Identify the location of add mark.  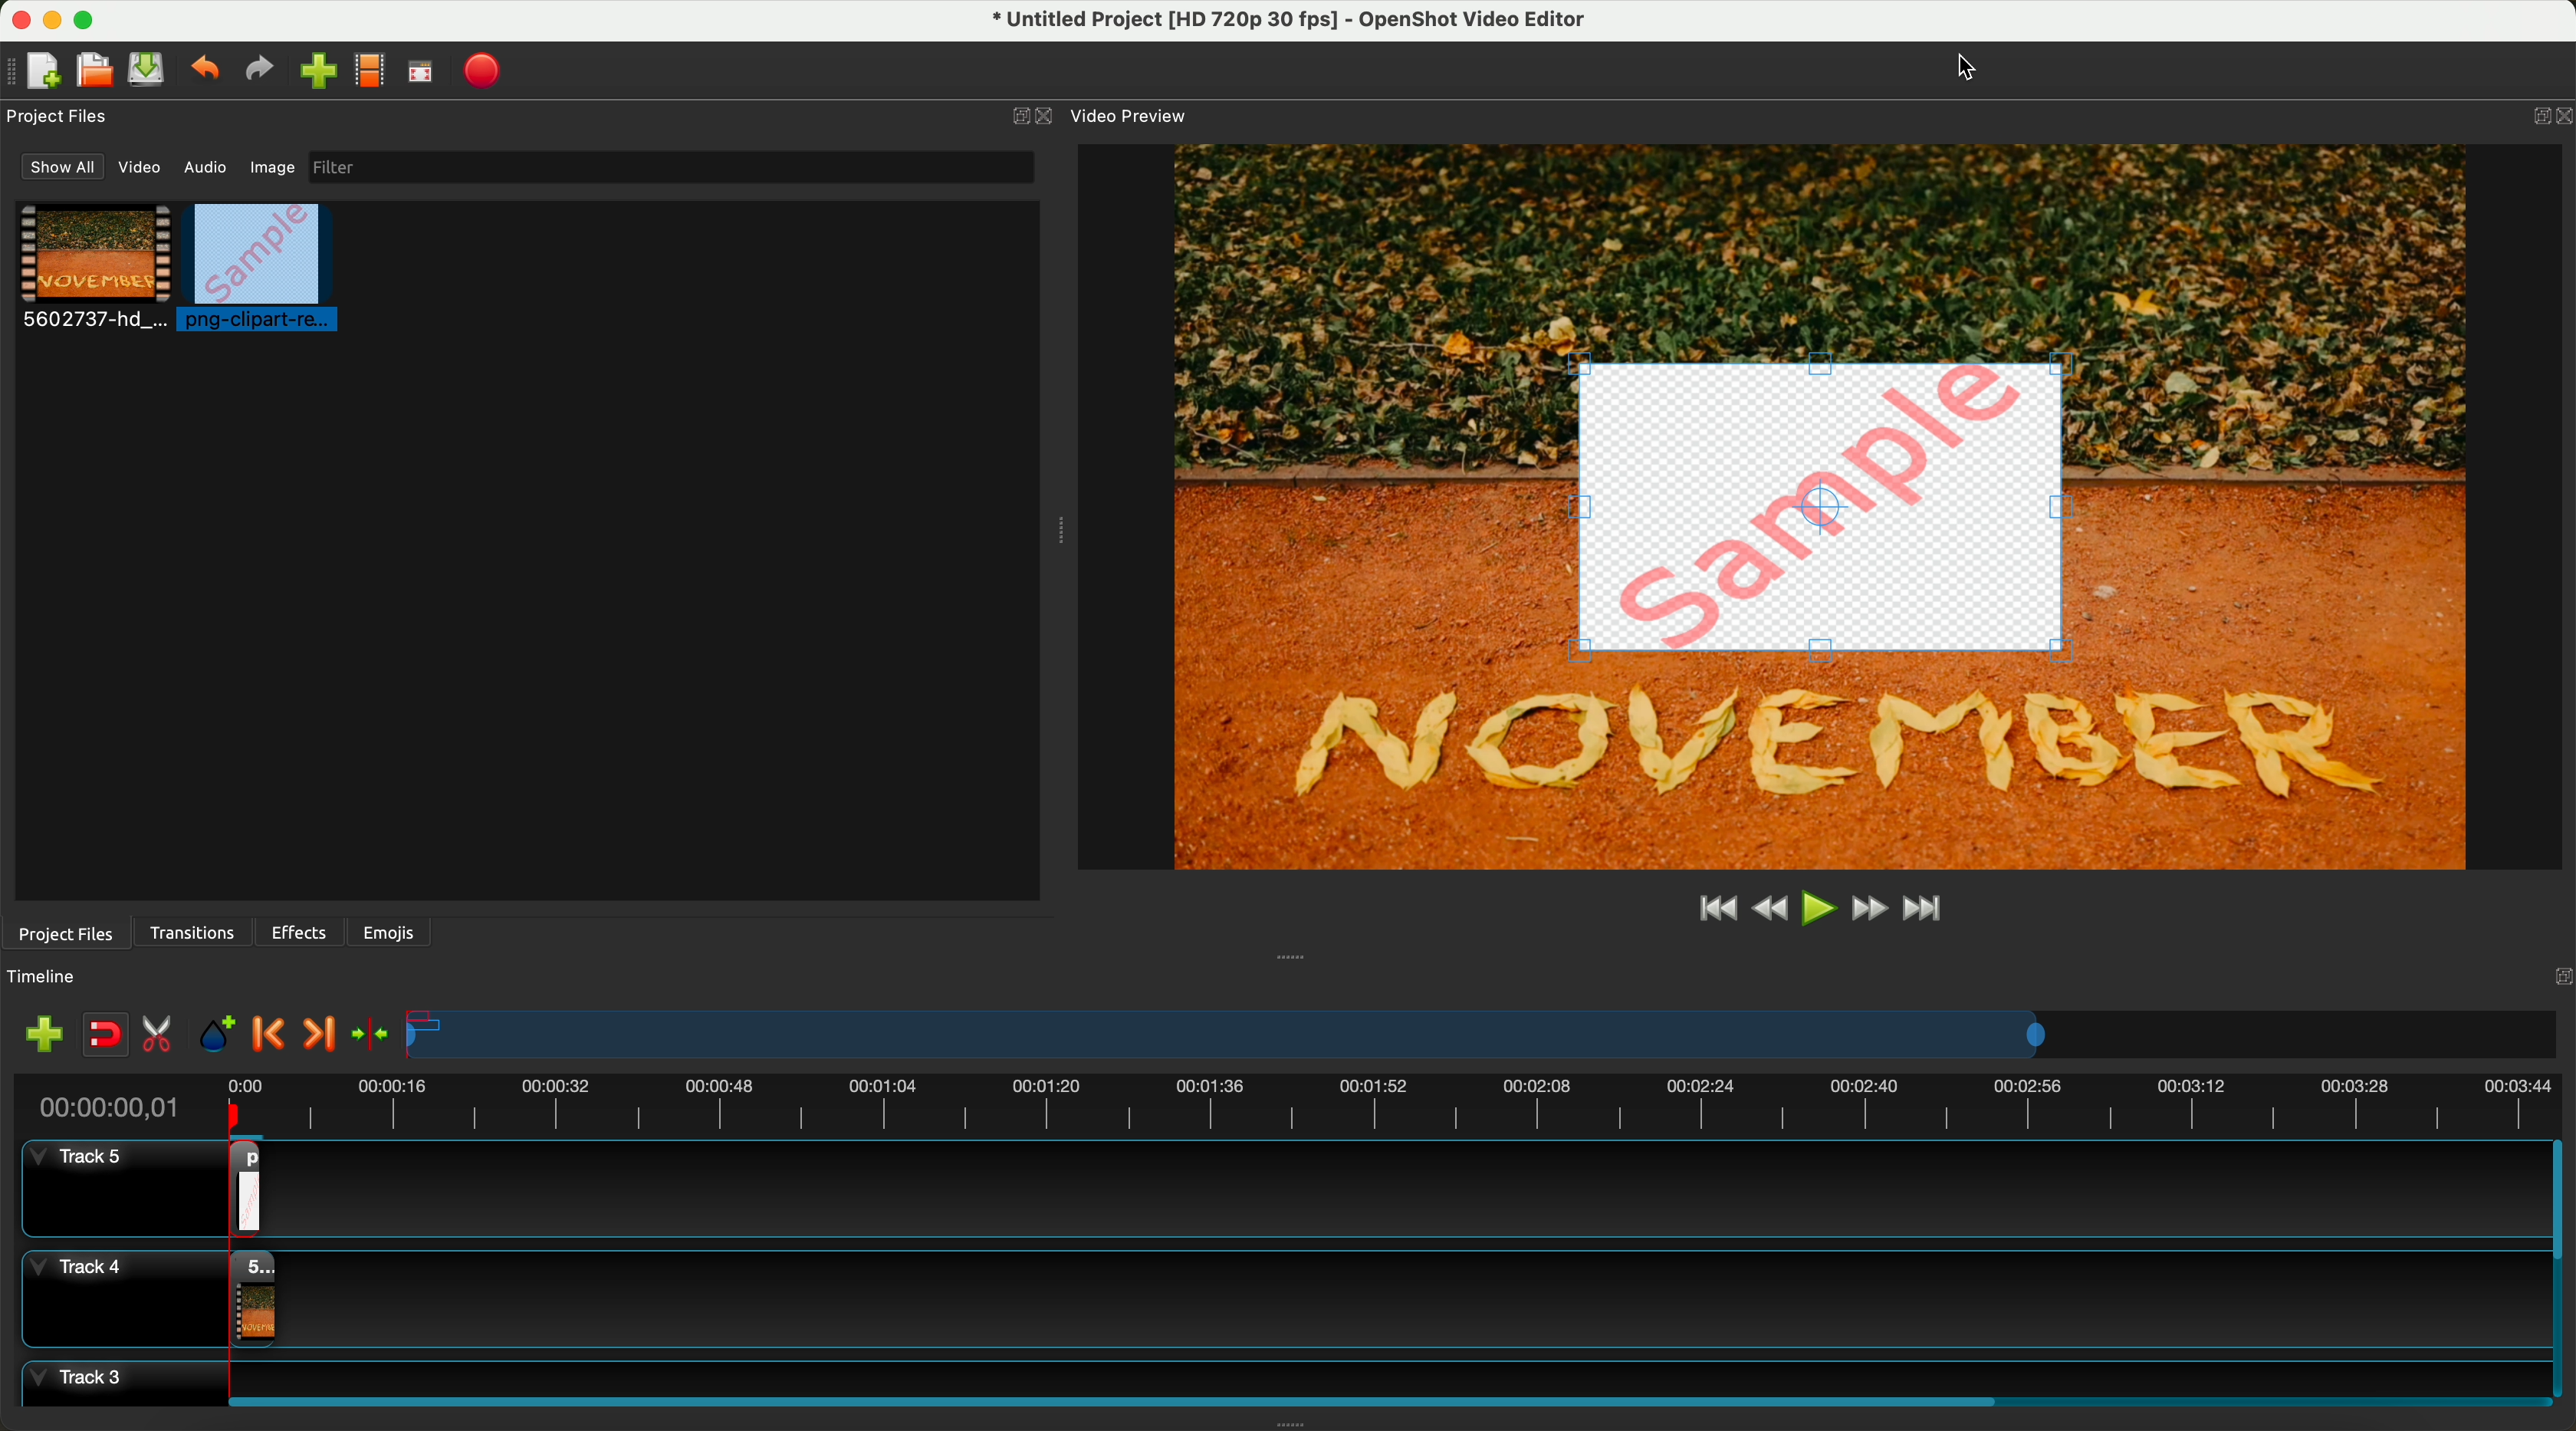
(222, 1038).